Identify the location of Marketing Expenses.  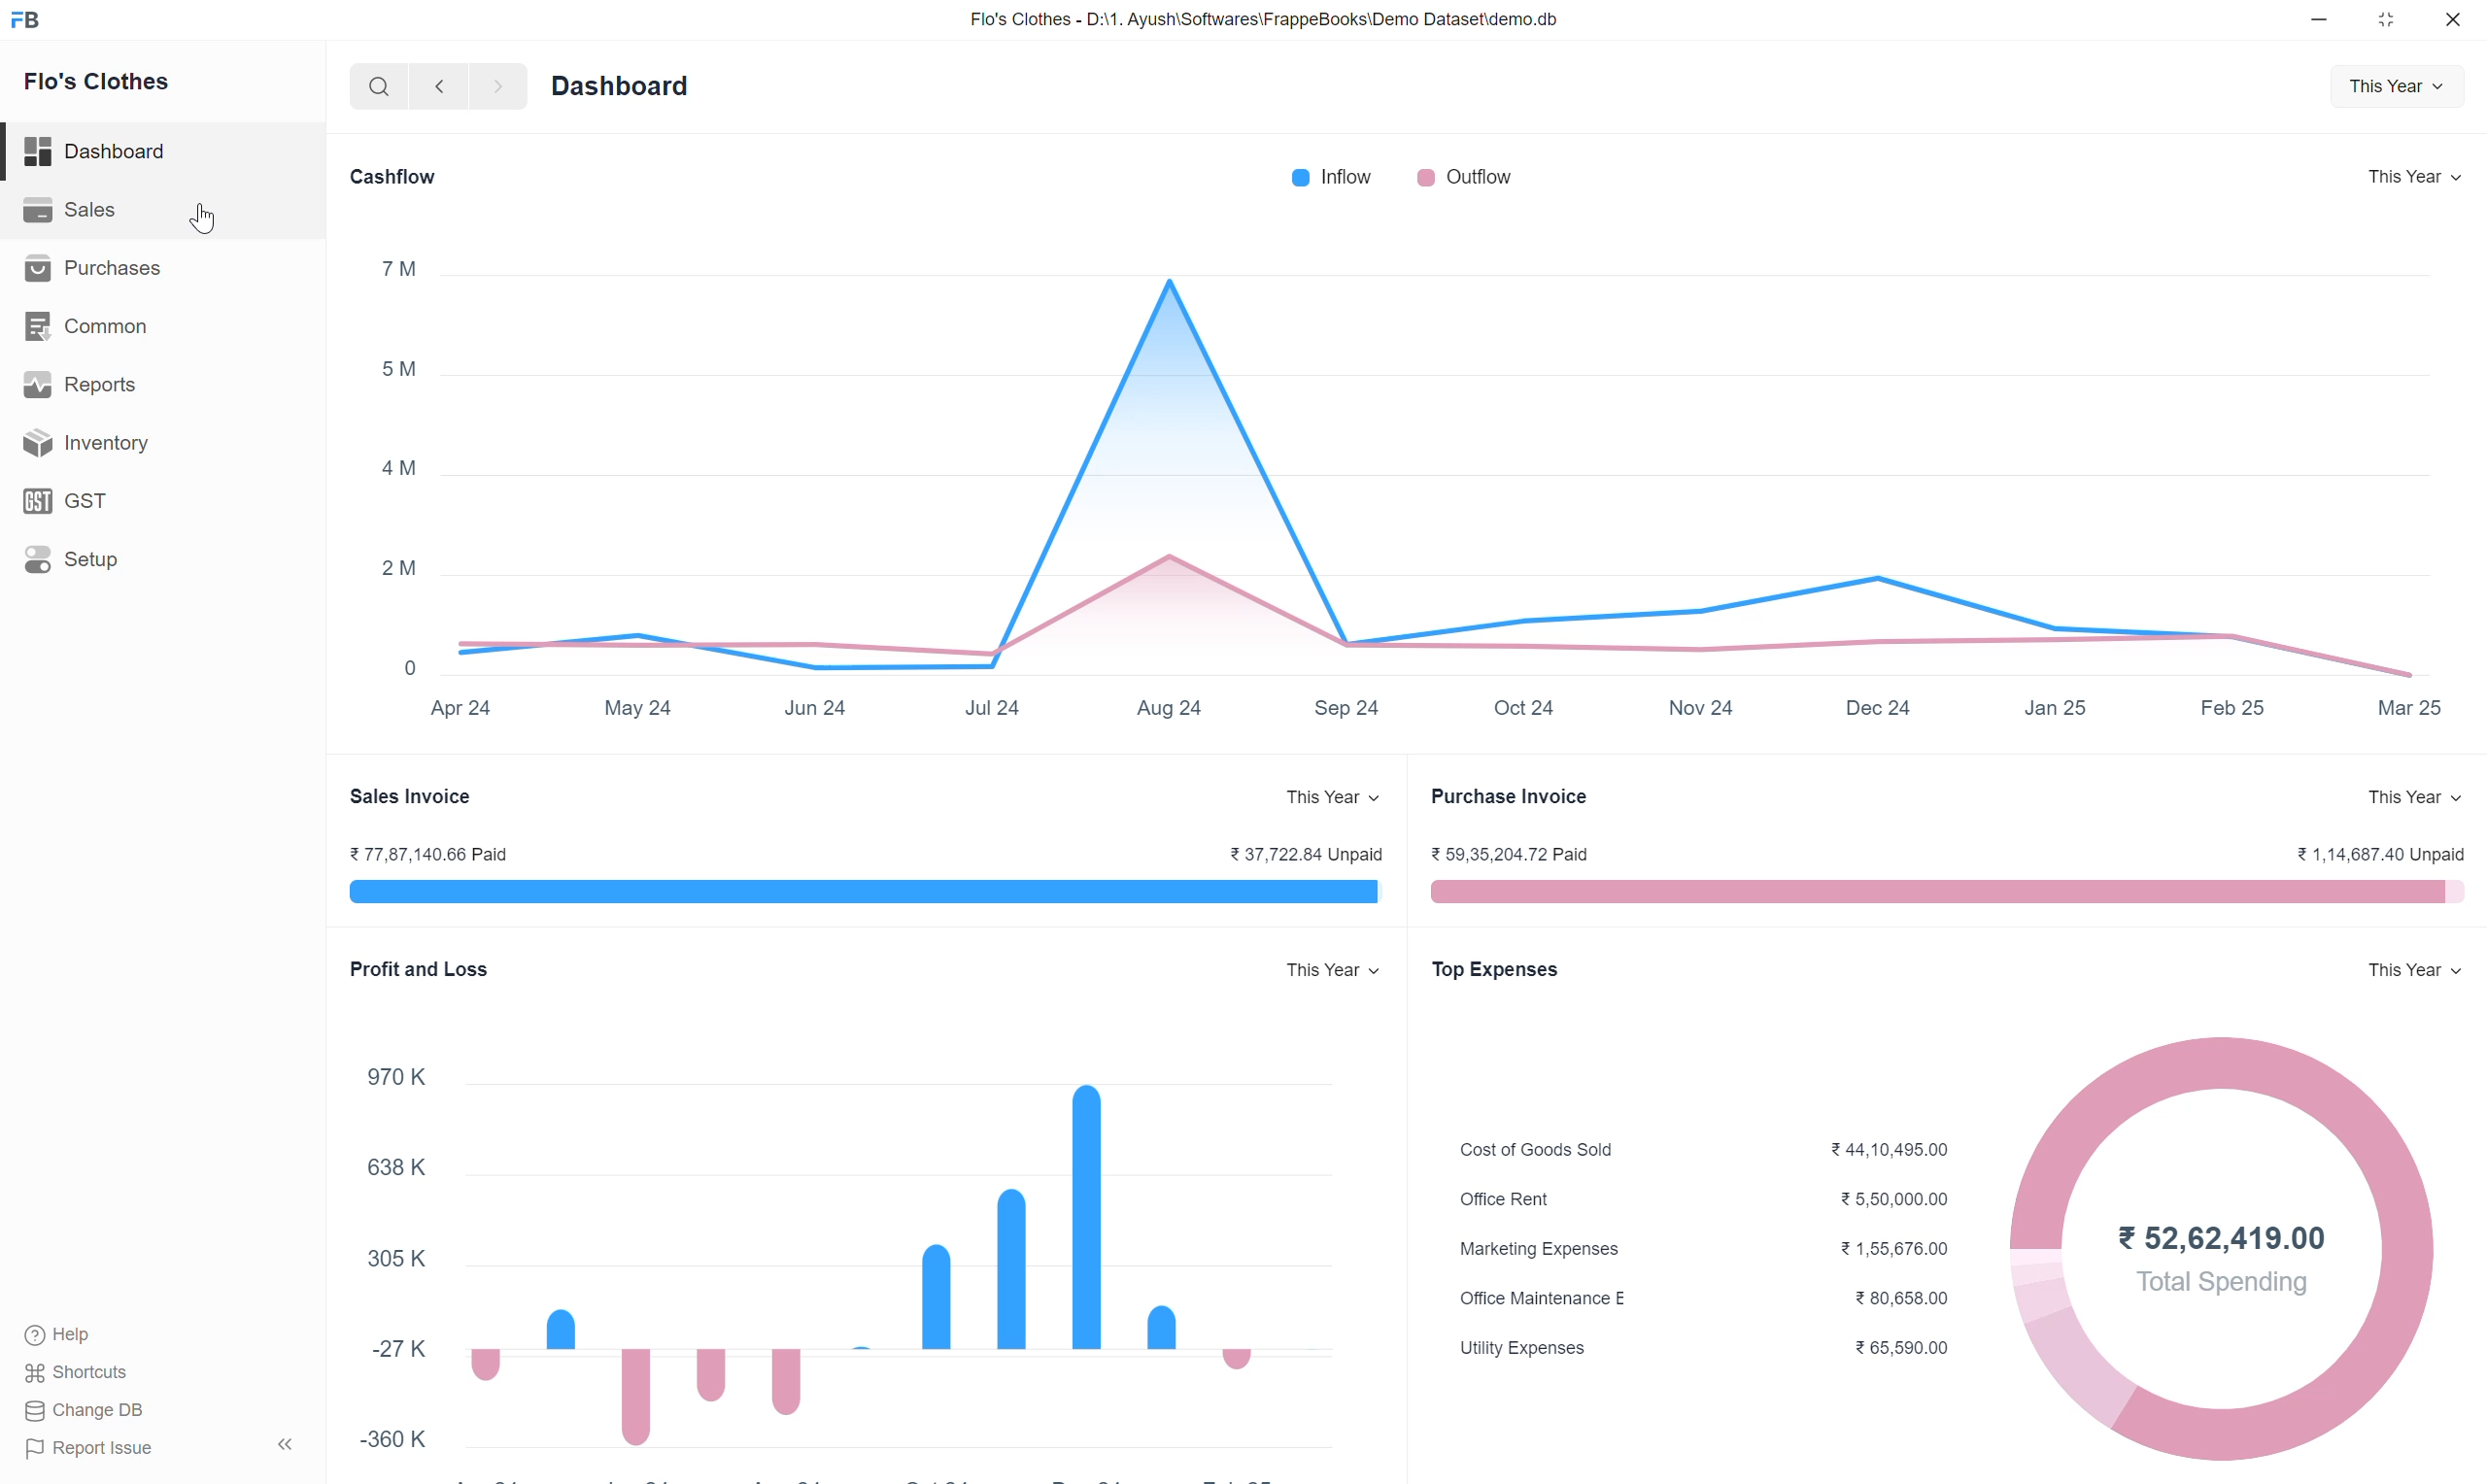
(1547, 1251).